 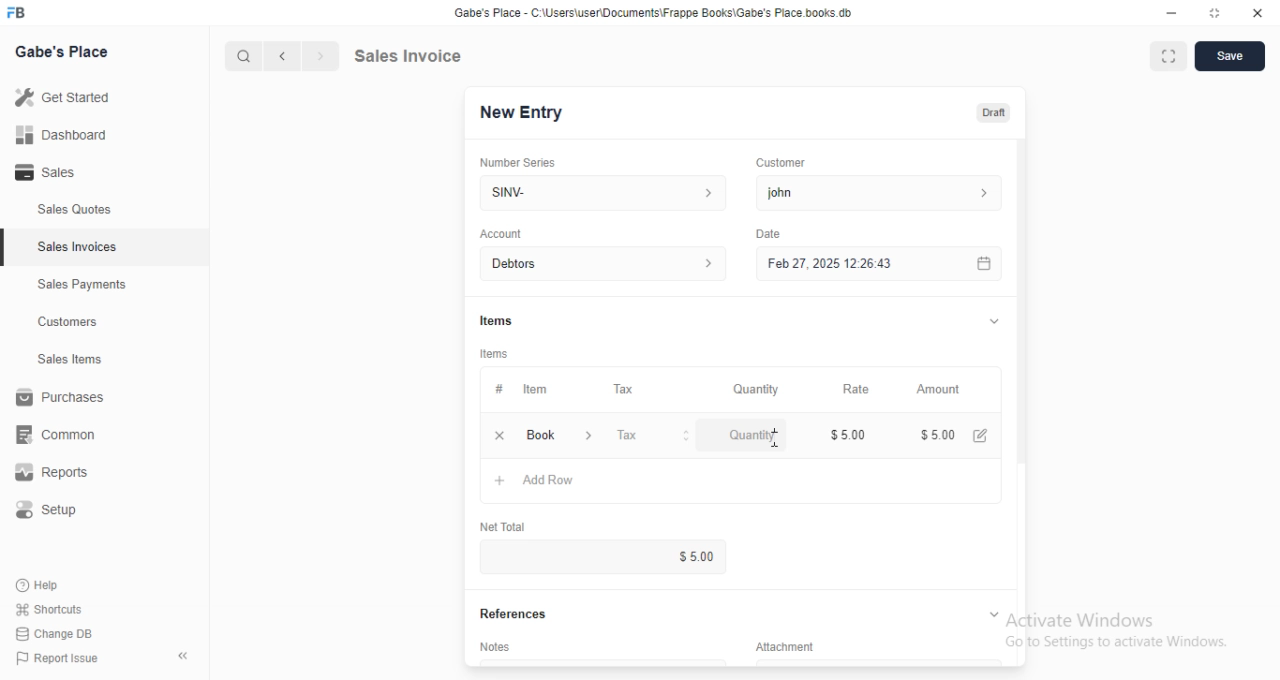 I want to click on Items, so click(x=495, y=317).